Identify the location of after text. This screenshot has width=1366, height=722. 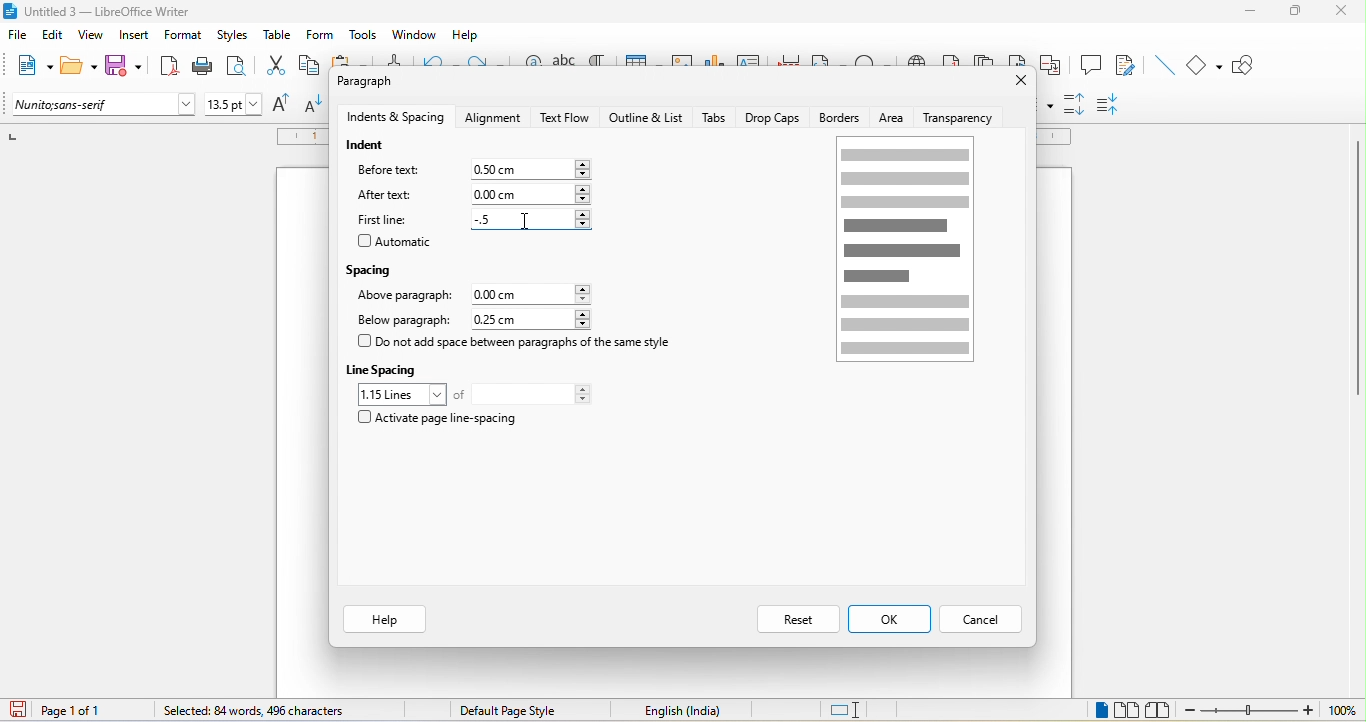
(384, 194).